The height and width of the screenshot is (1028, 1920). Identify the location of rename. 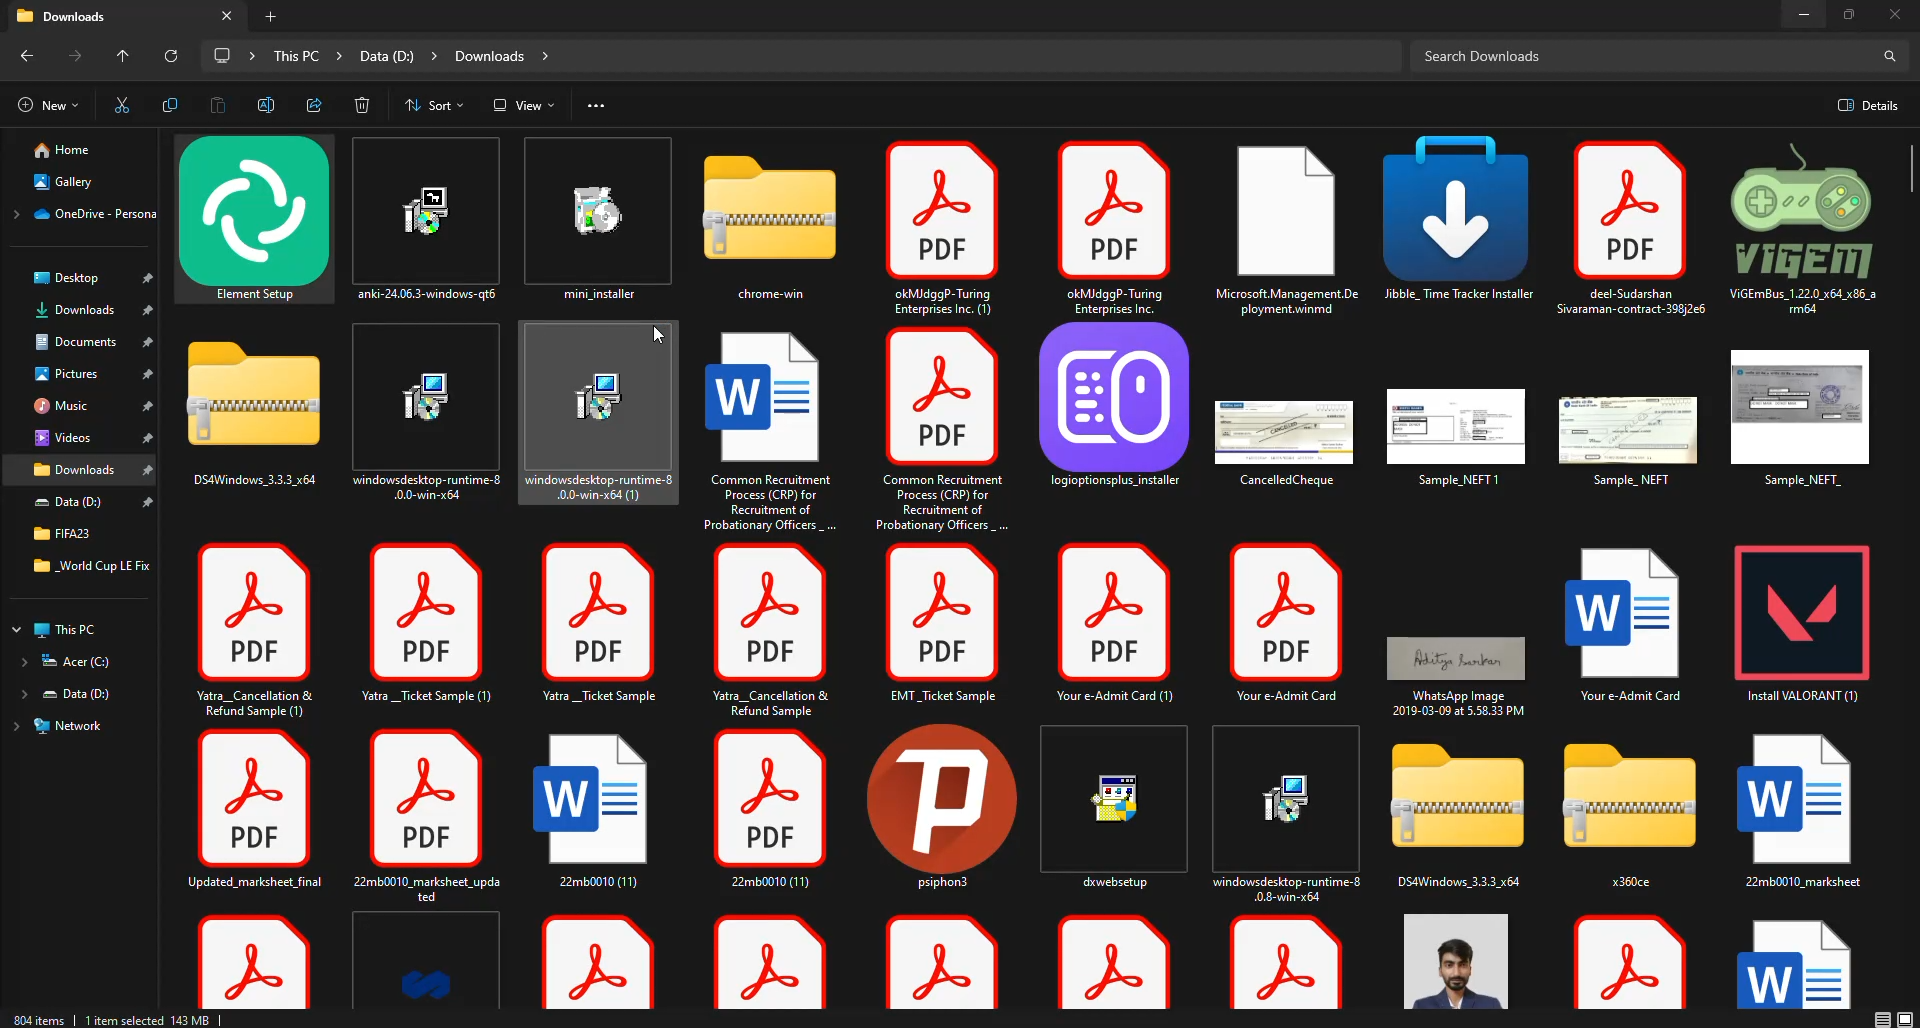
(267, 110).